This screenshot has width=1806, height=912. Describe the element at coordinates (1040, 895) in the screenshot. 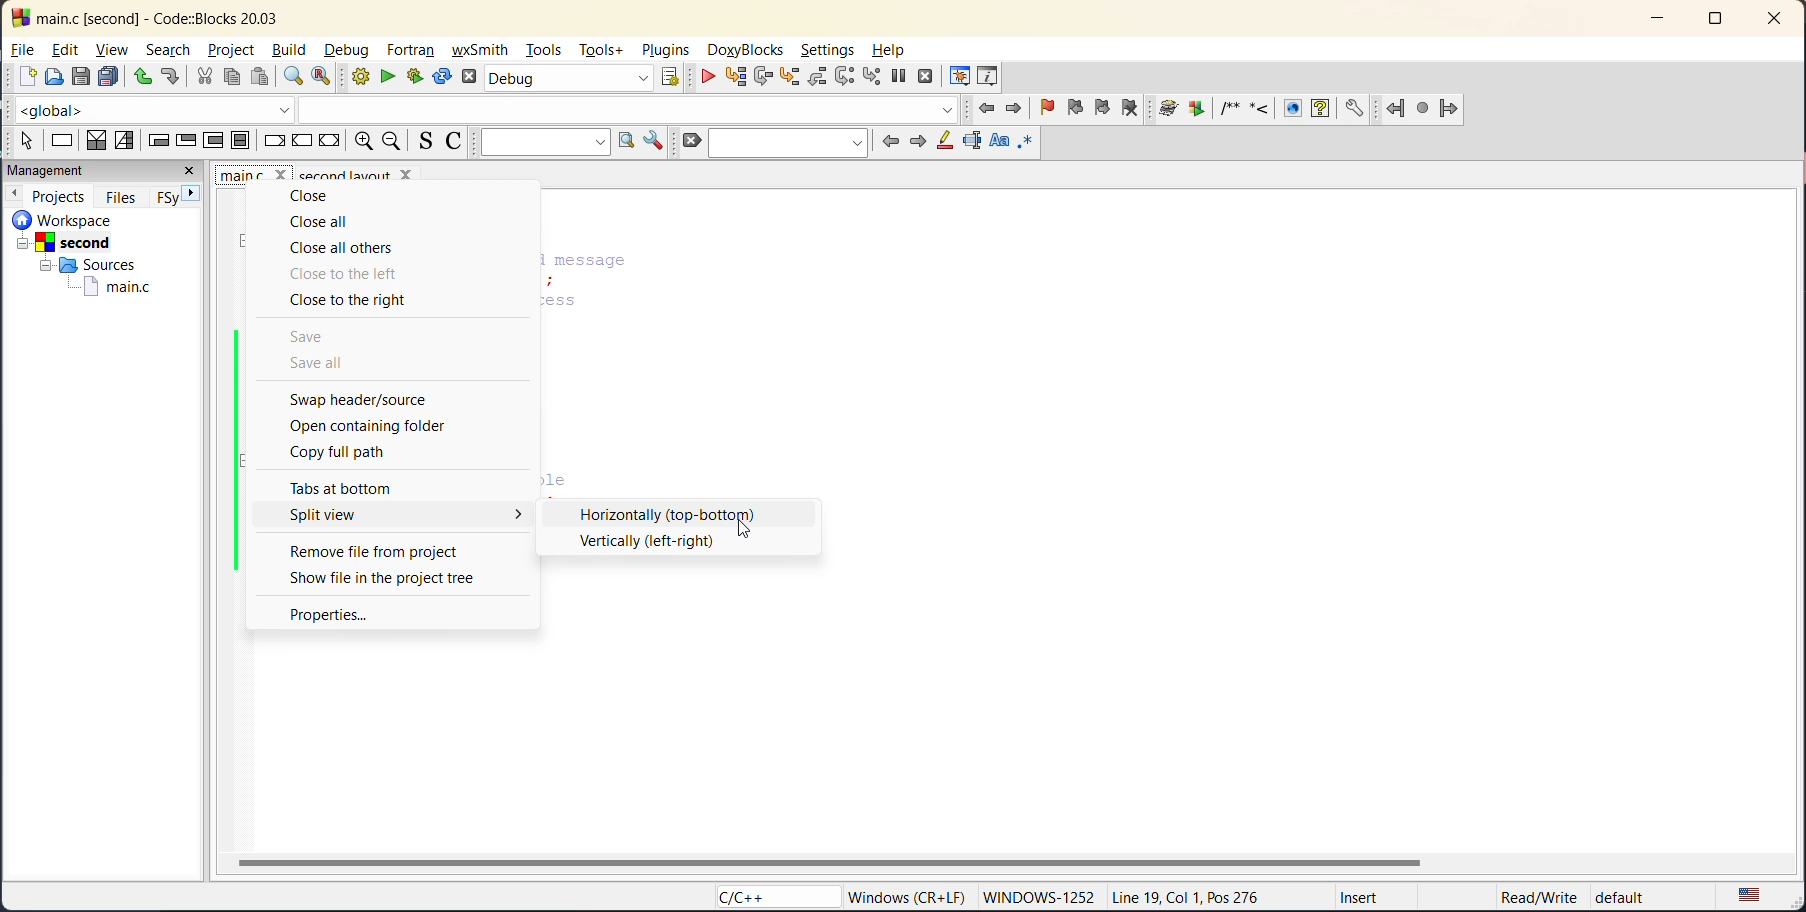

I see `Windows-1252` at that location.